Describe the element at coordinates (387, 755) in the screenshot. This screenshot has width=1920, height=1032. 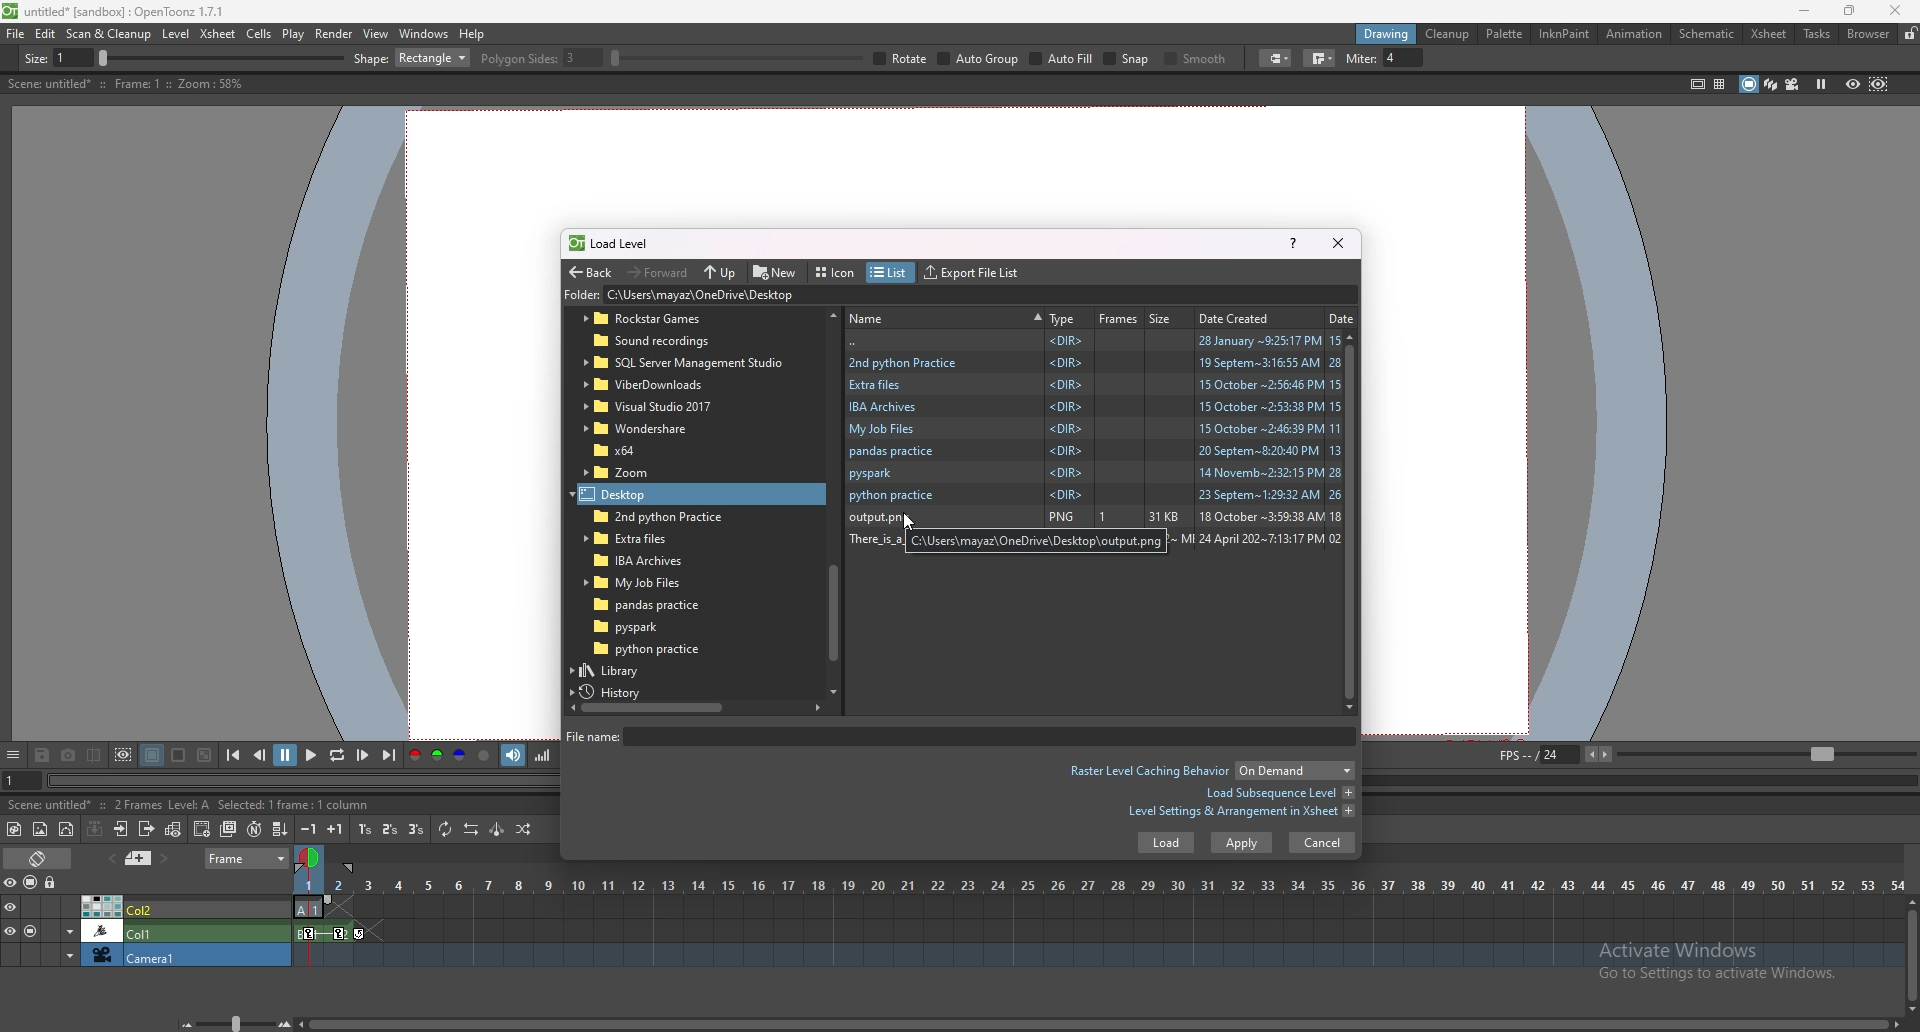
I see `last frame` at that location.